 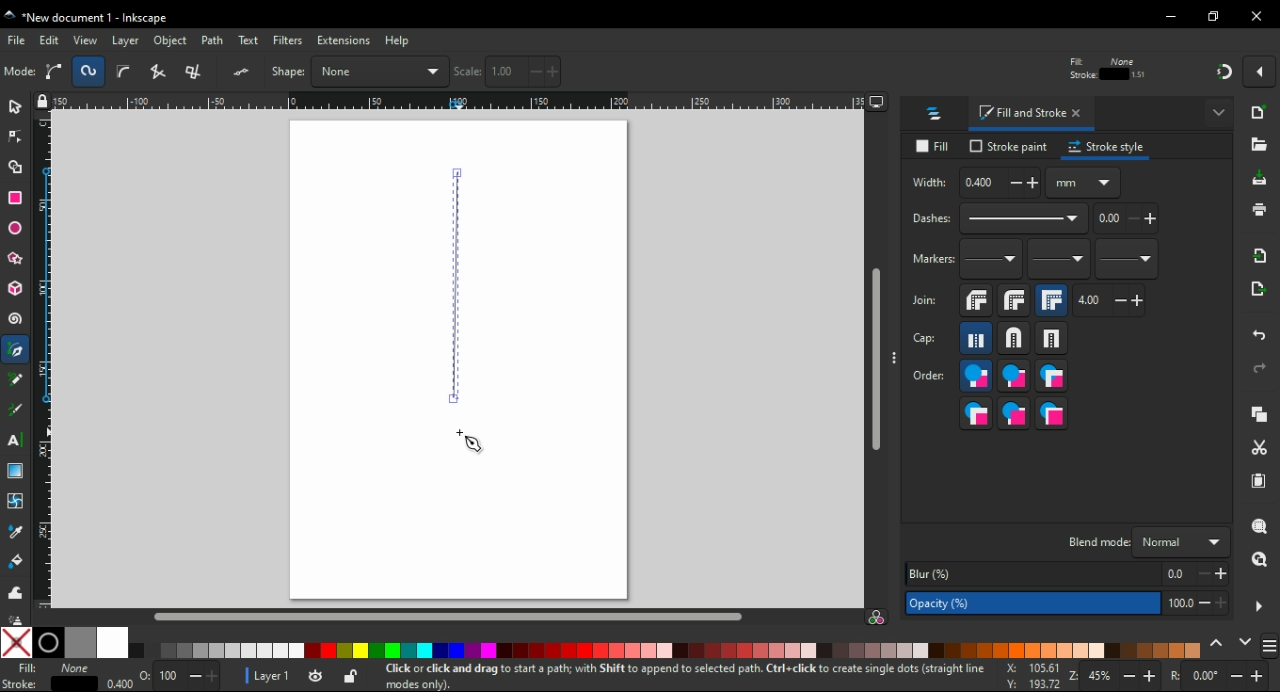 I want to click on restore, so click(x=1216, y=16).